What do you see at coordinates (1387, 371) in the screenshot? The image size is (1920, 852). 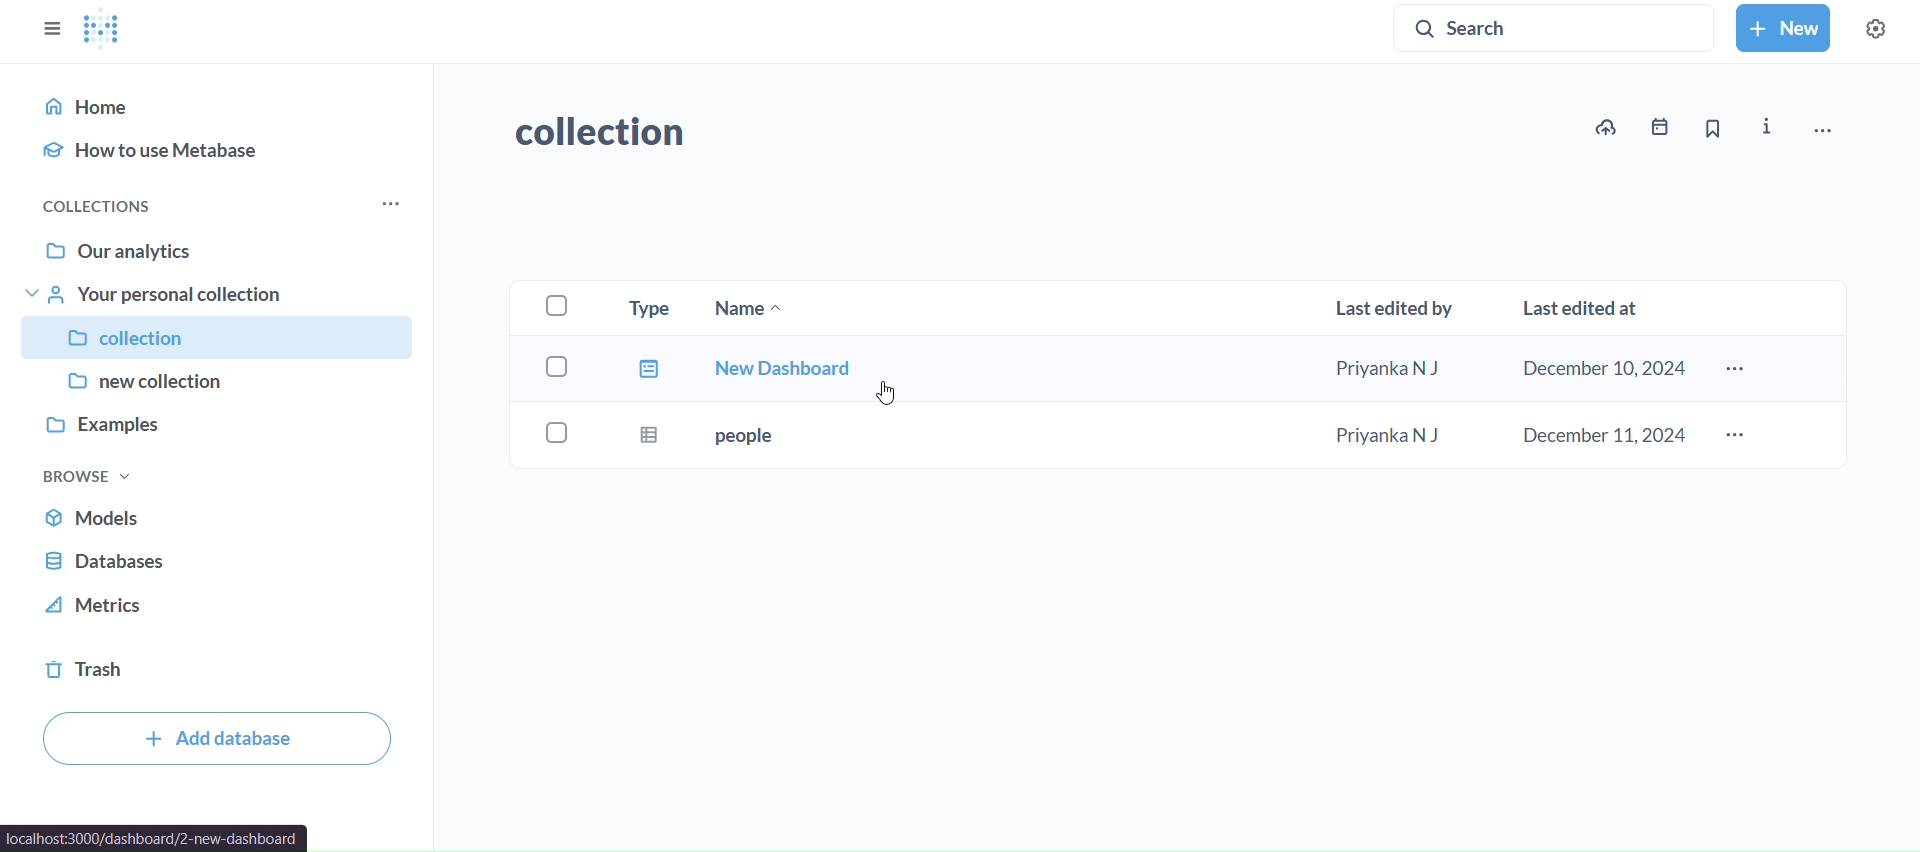 I see `Priyank N J` at bounding box center [1387, 371].